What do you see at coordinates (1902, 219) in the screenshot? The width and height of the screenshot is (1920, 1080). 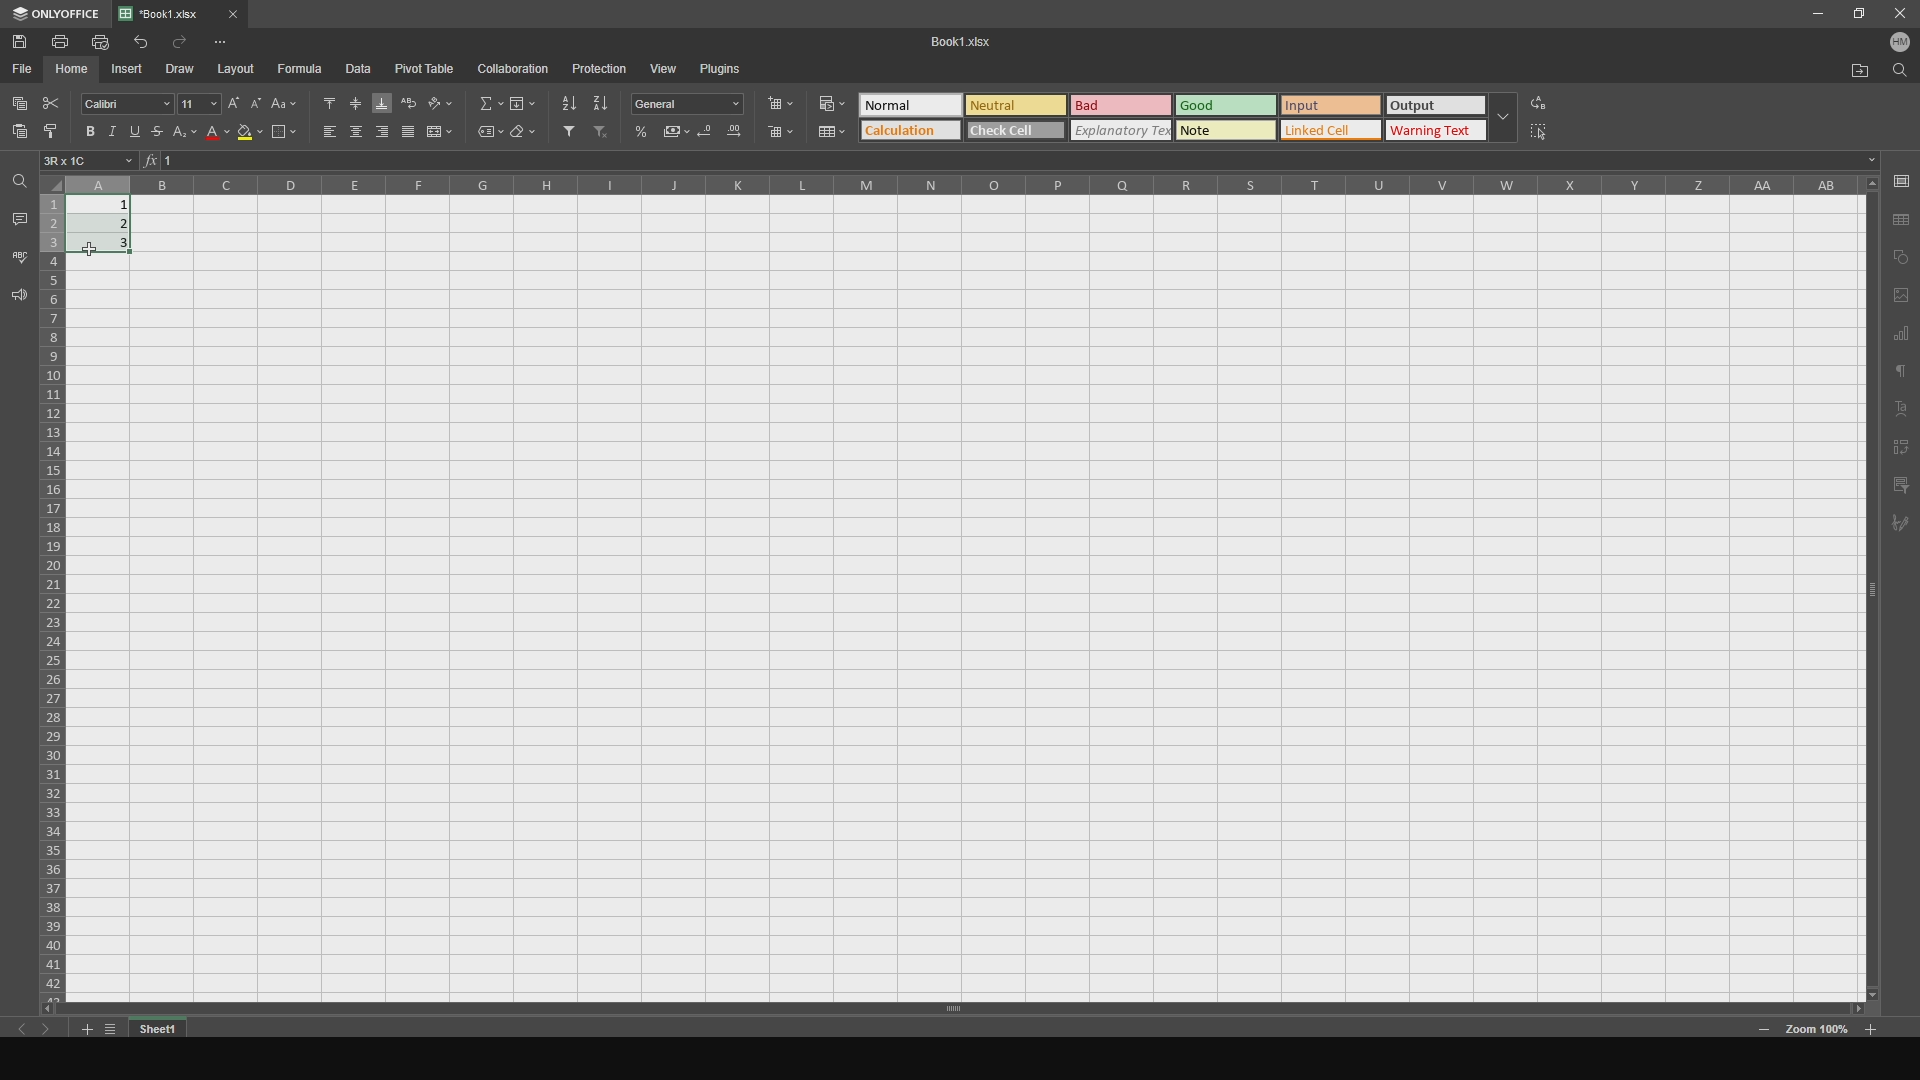 I see `save as` at bounding box center [1902, 219].